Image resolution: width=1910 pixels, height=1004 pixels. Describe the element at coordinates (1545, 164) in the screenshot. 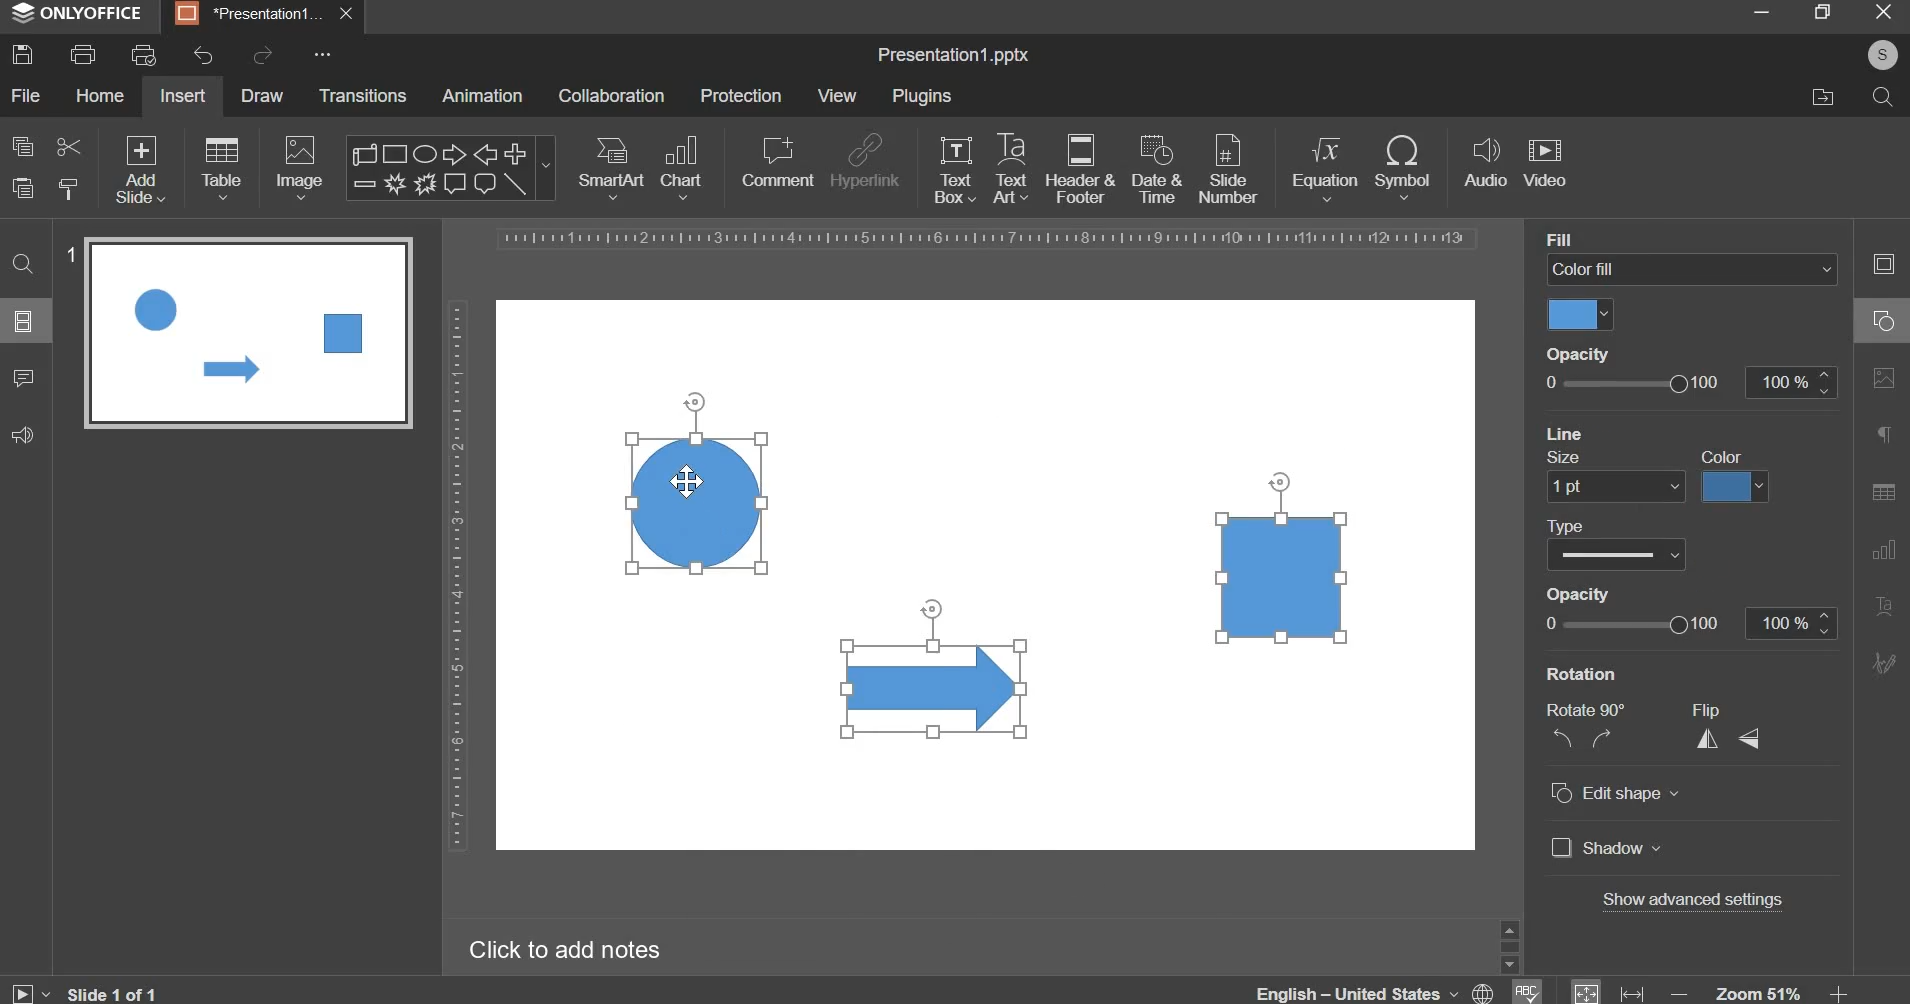

I see `video` at that location.